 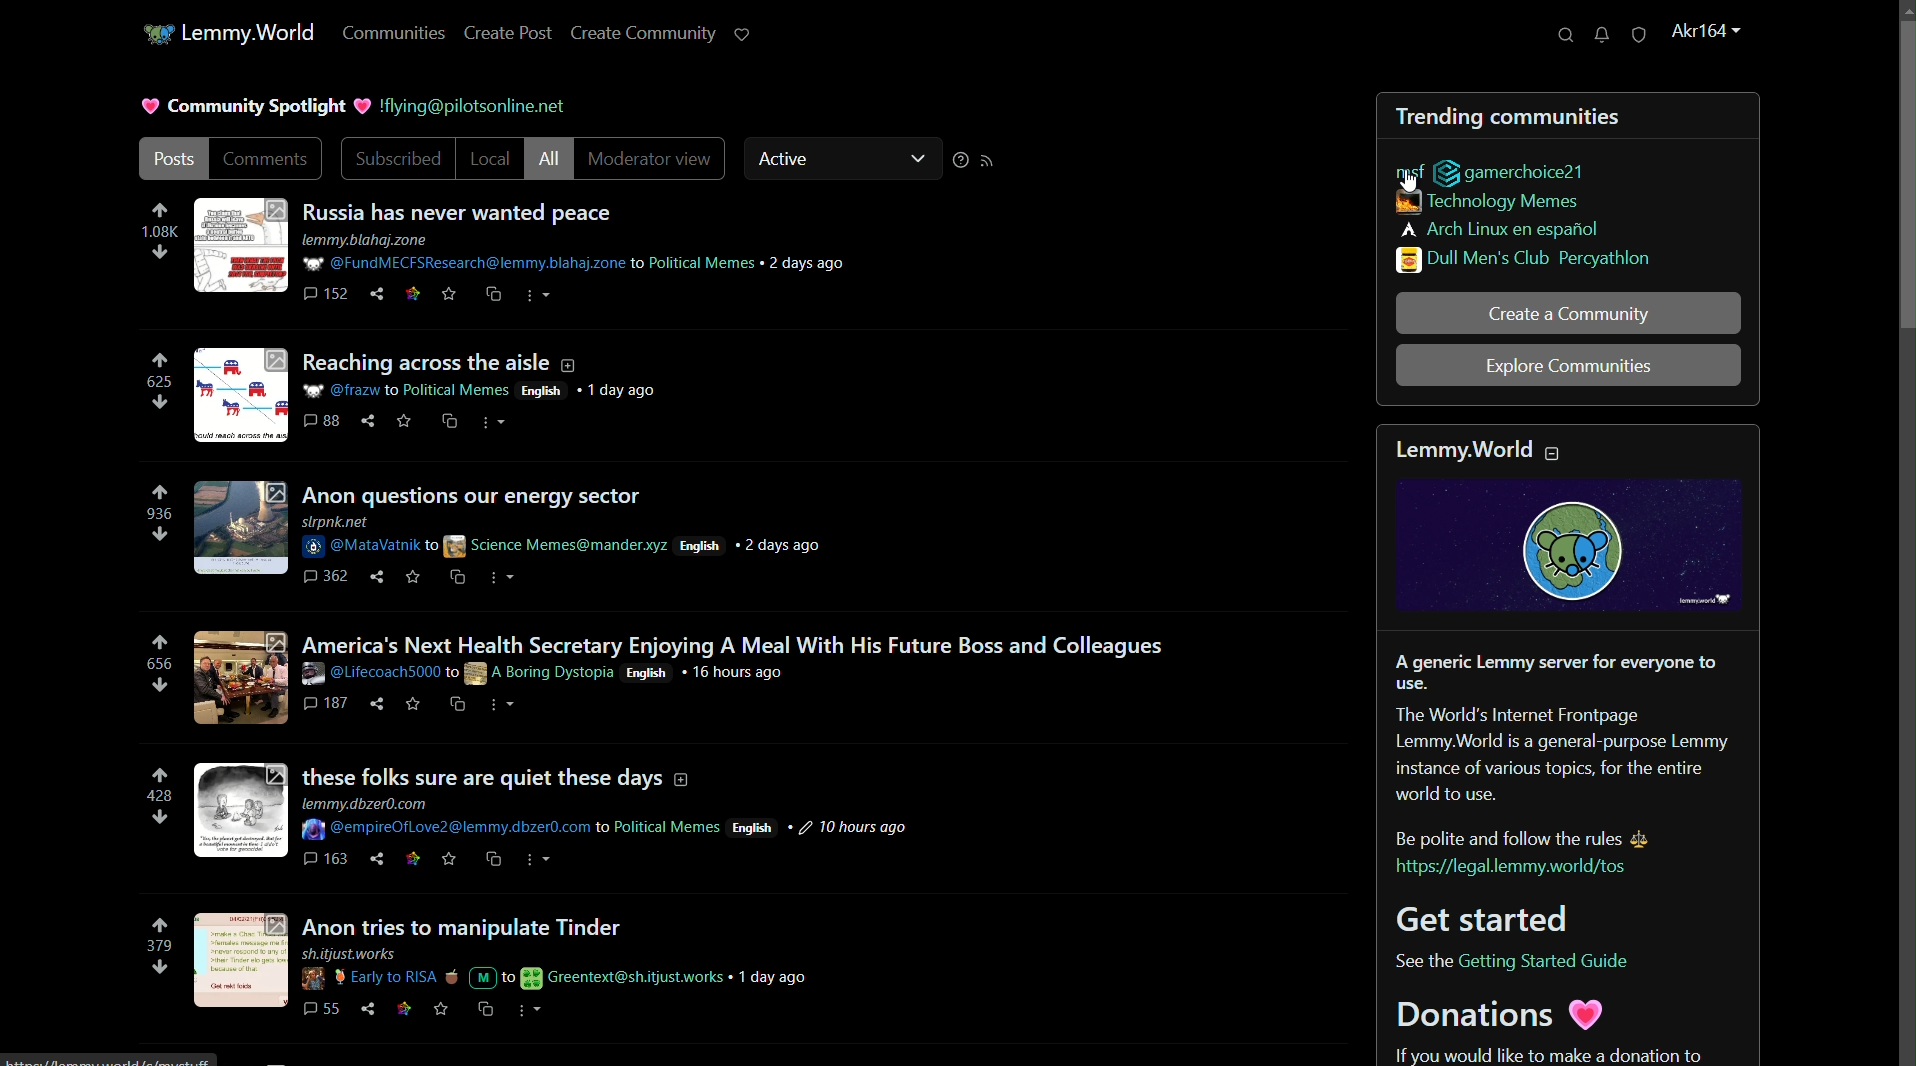 I want to click on image, so click(x=241, y=245).